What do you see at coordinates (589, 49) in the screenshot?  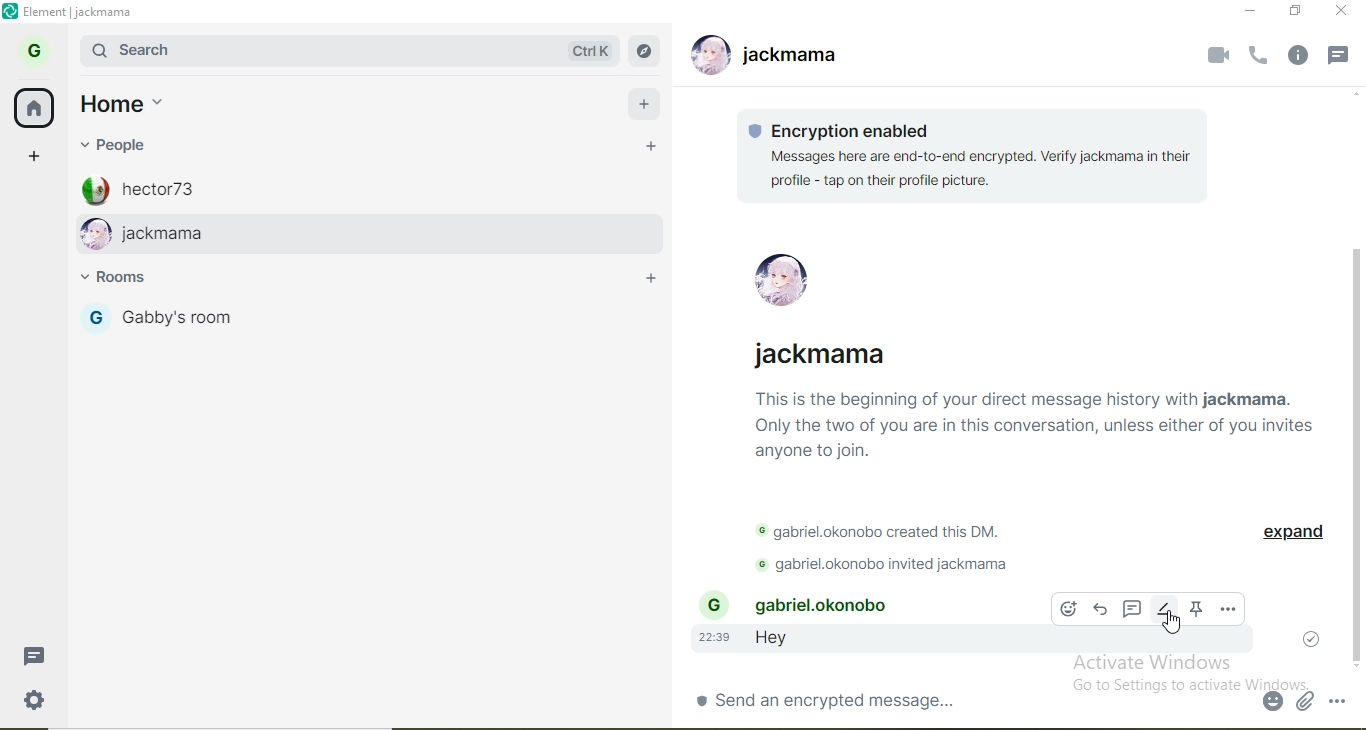 I see `ctrl k` at bounding box center [589, 49].